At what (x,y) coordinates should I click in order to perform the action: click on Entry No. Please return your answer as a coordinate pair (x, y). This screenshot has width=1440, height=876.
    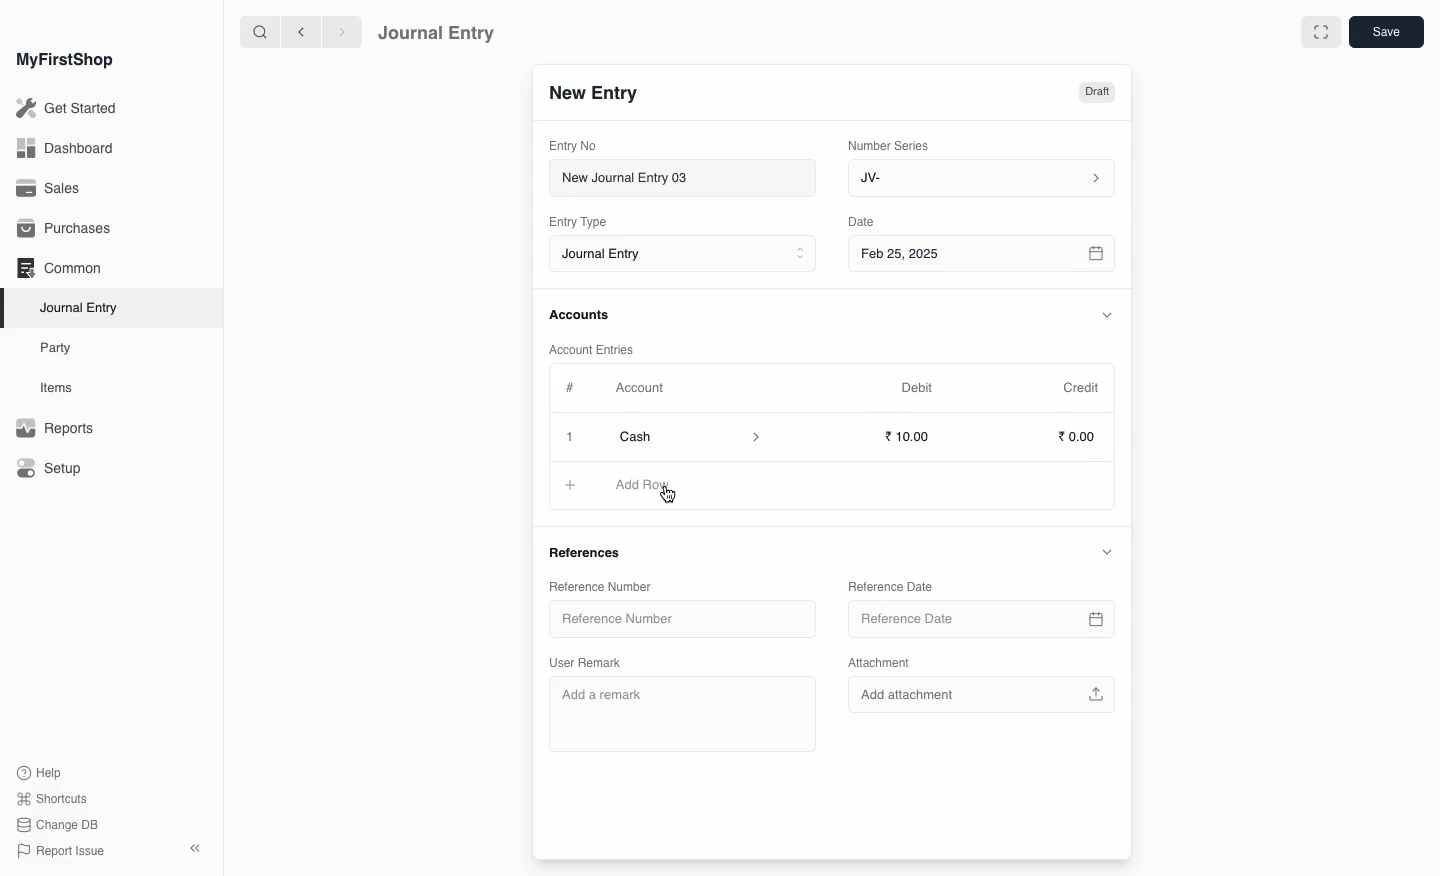
    Looking at the image, I should click on (574, 145).